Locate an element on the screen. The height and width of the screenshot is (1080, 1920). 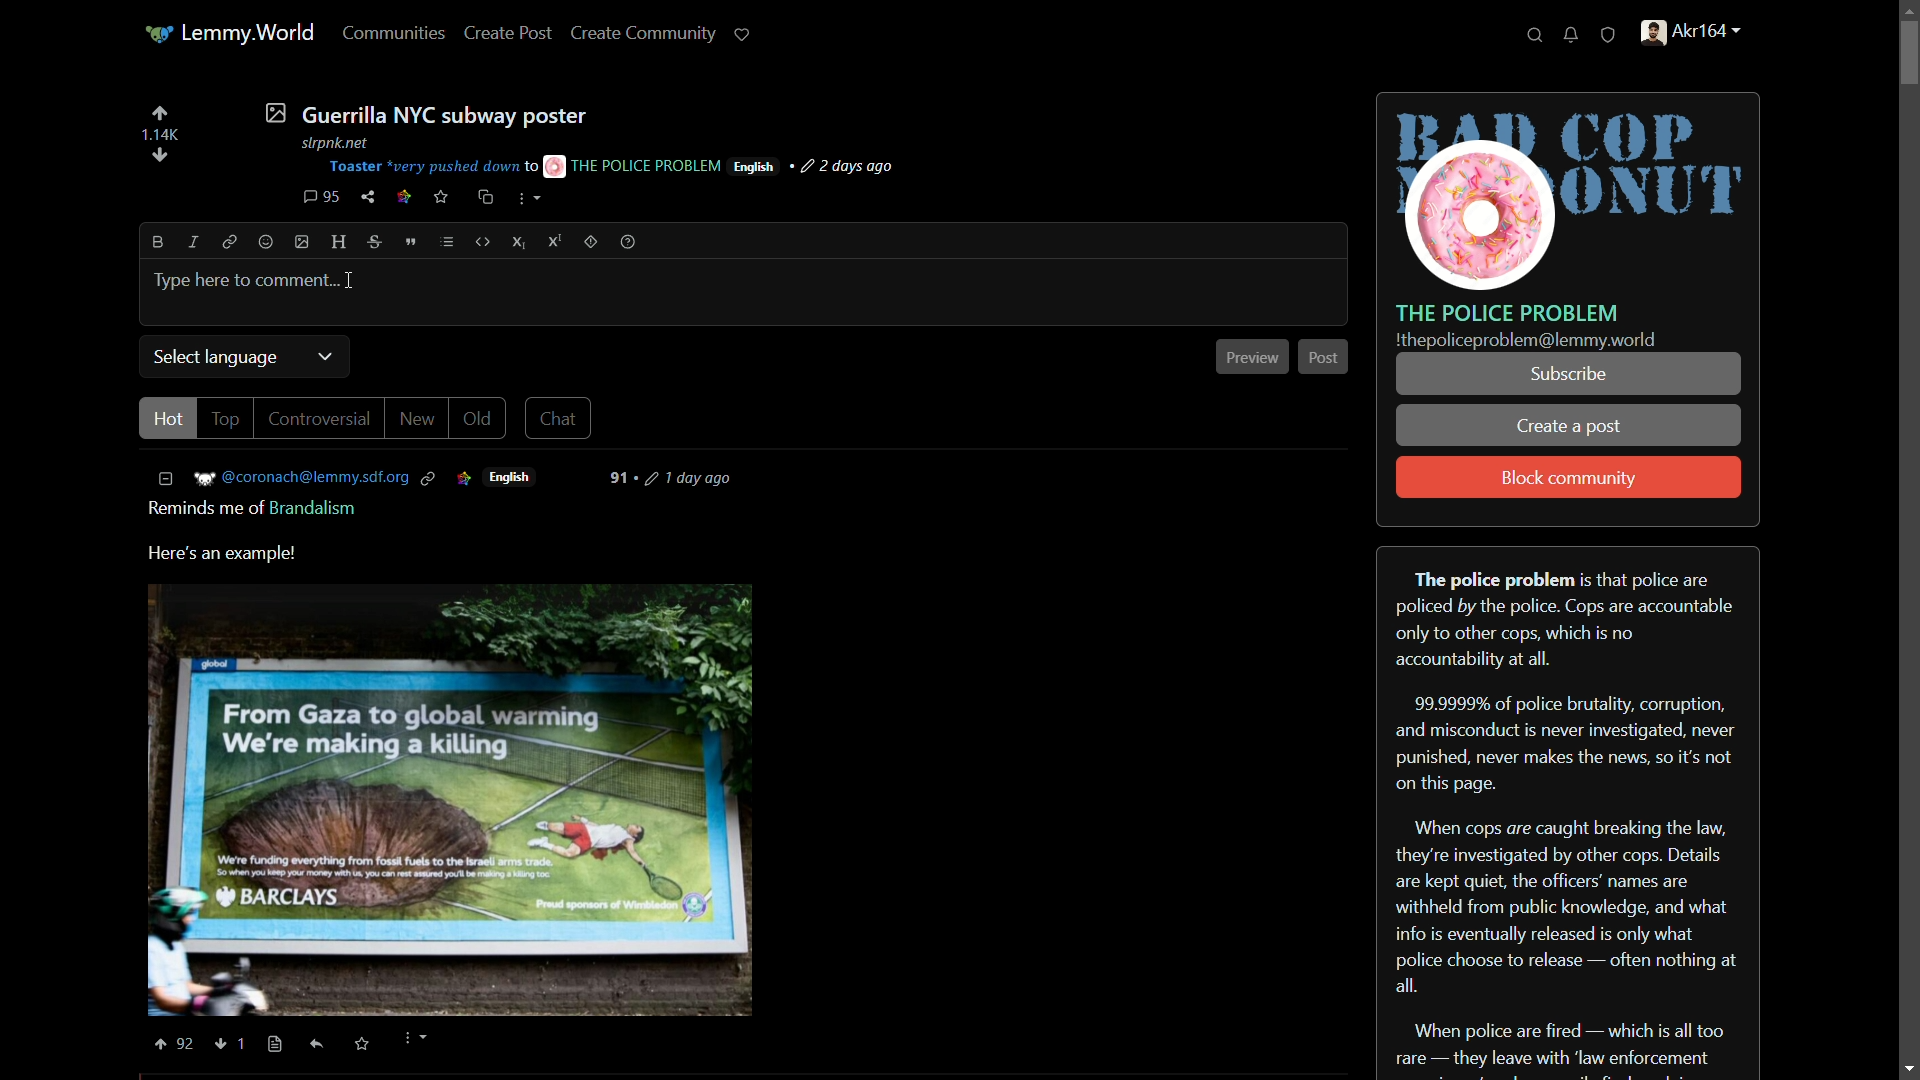
diwnvote is located at coordinates (160, 157).